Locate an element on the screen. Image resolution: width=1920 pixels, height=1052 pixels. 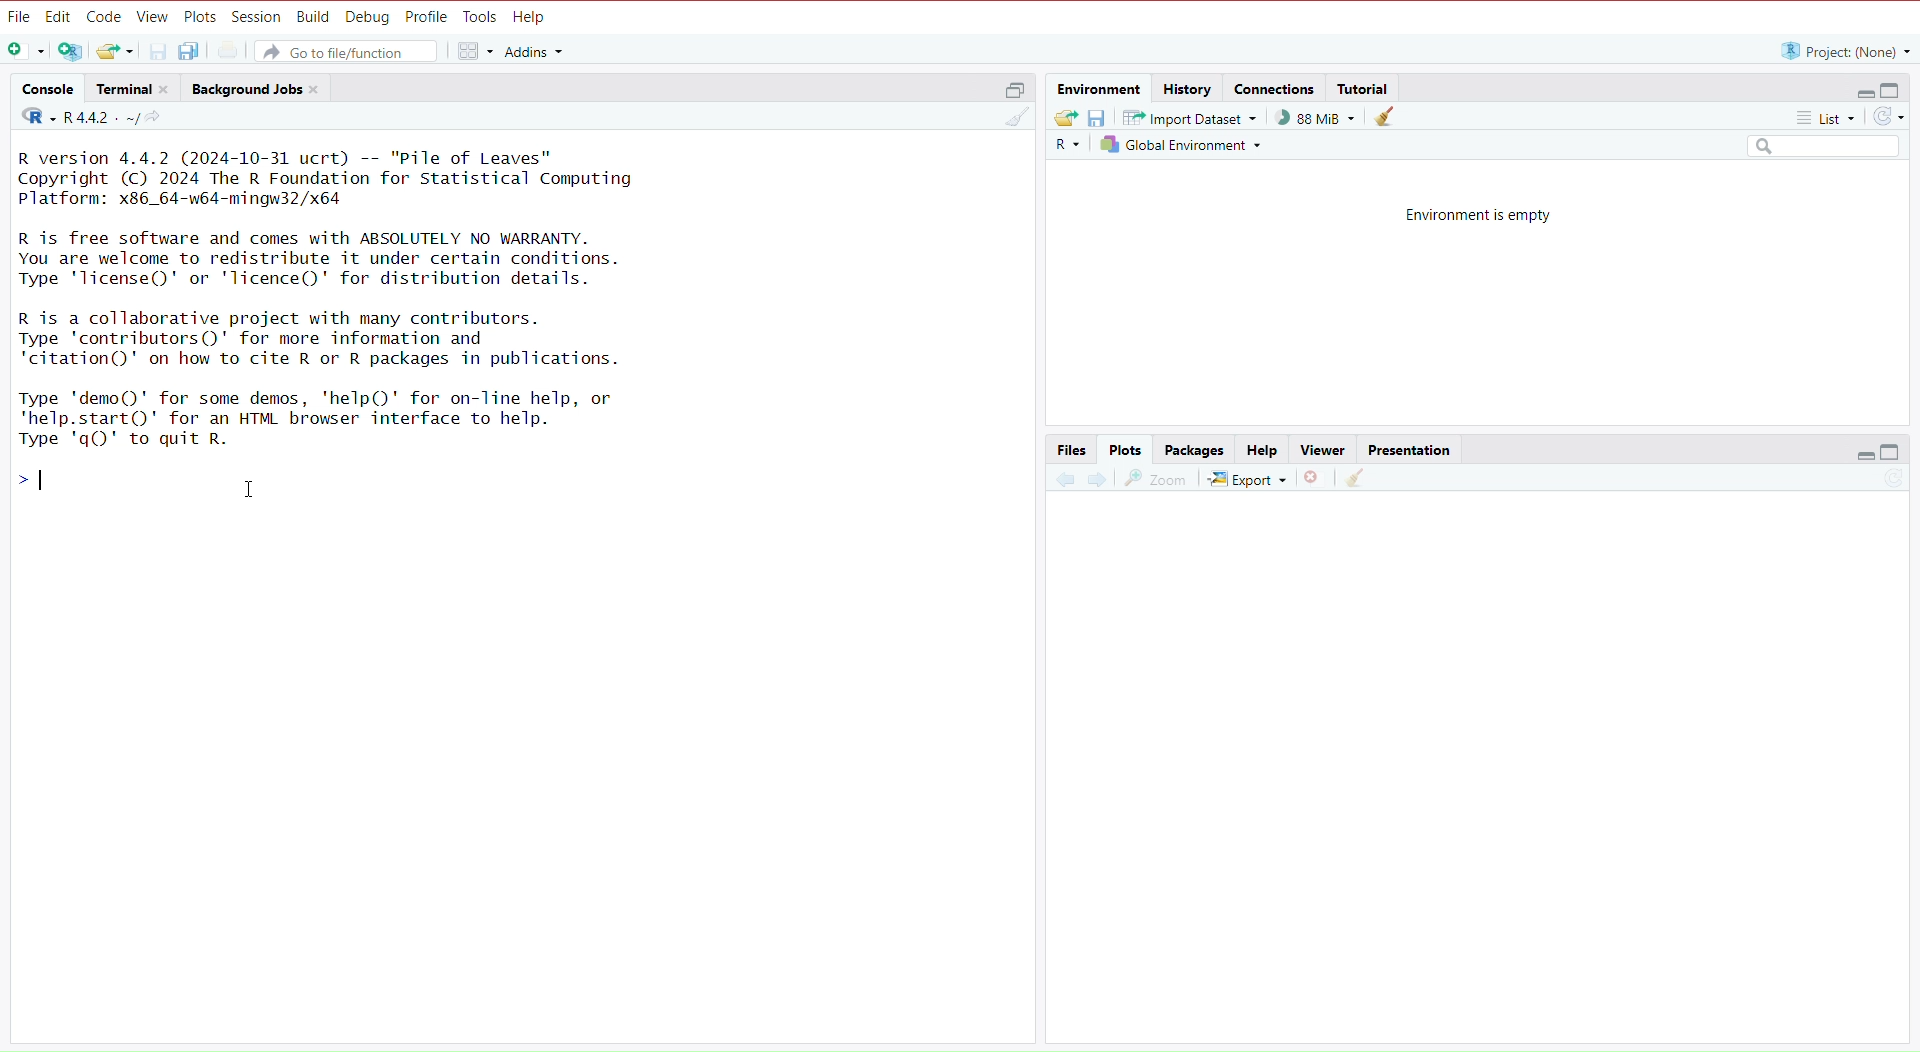
Viewer is located at coordinates (1325, 448).